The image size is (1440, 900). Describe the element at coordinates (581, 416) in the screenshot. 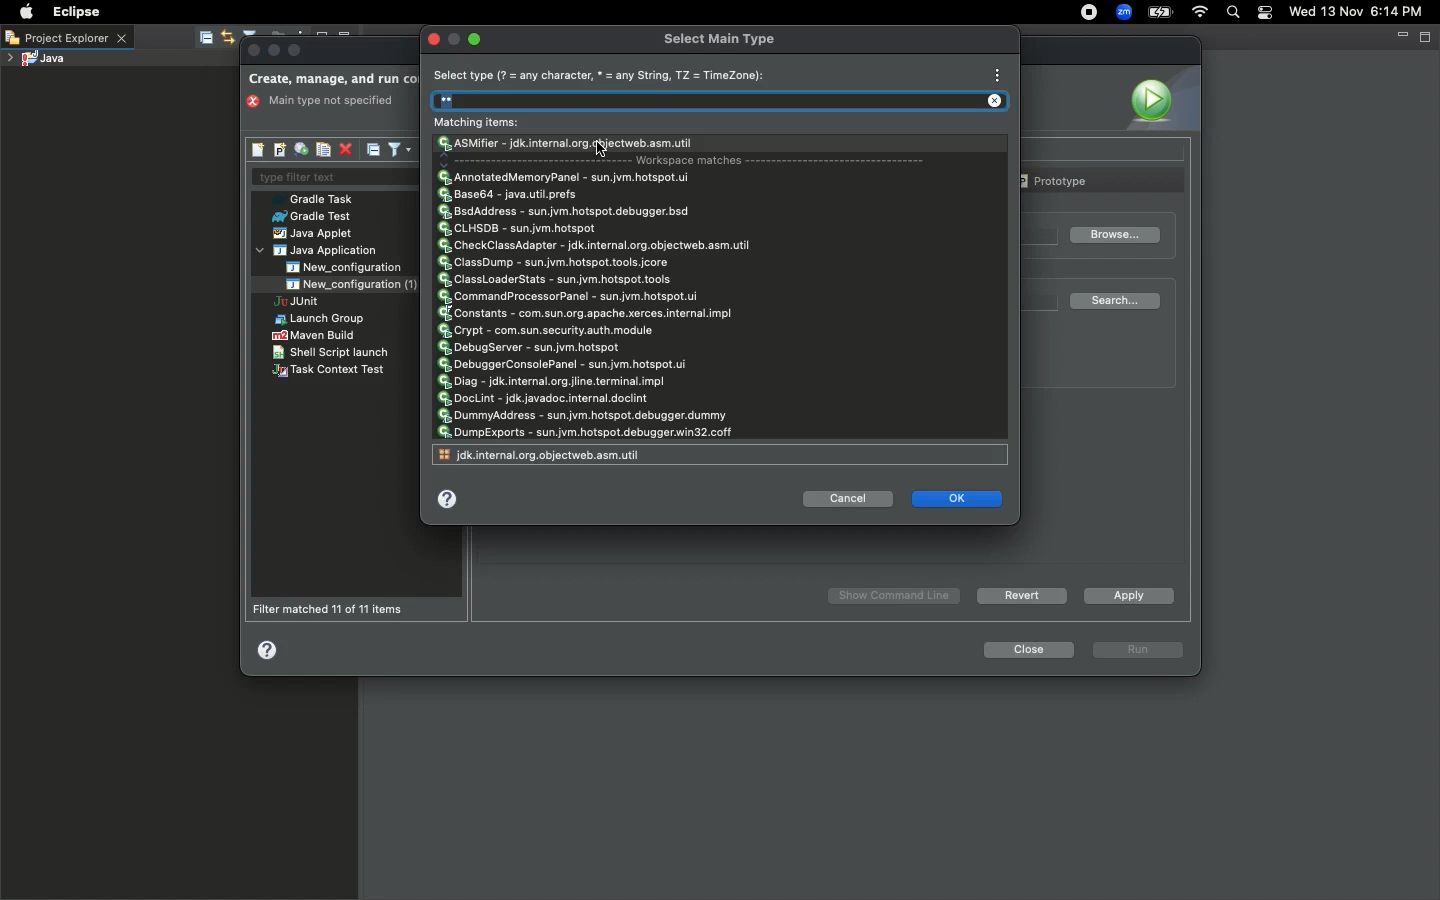

I see `DummyAddress - sun.jvm.hotspot.debugger.dummy` at that location.